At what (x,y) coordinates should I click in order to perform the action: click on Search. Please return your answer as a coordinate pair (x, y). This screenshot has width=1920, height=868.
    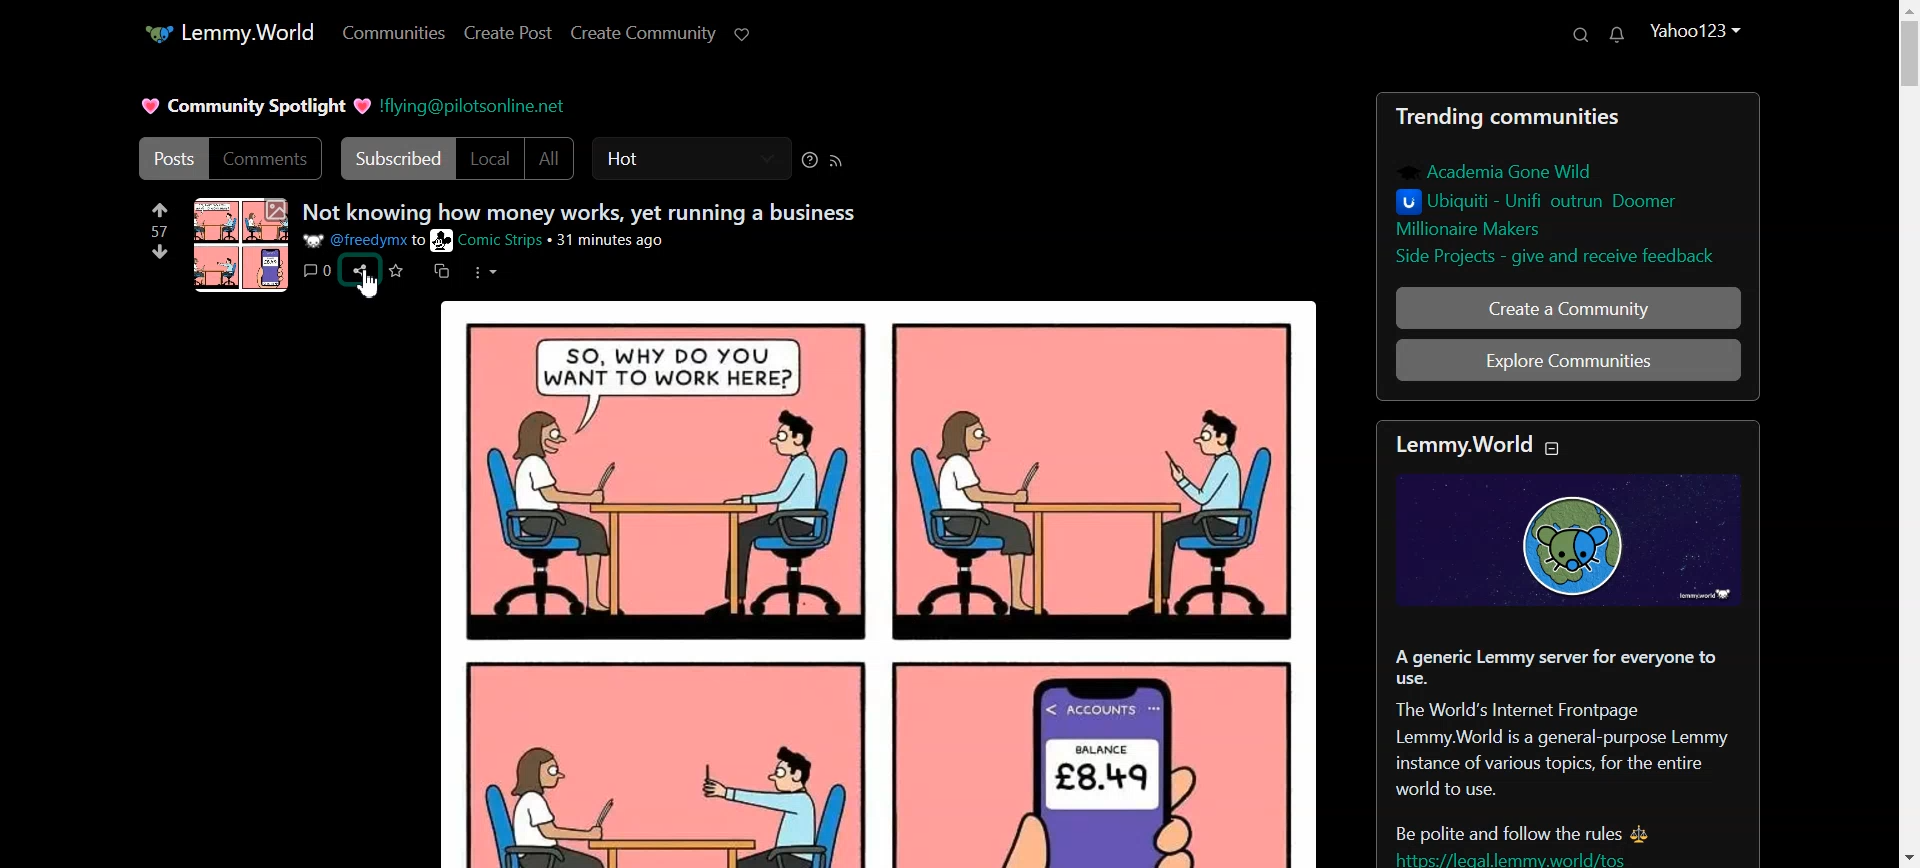
    Looking at the image, I should click on (1580, 35).